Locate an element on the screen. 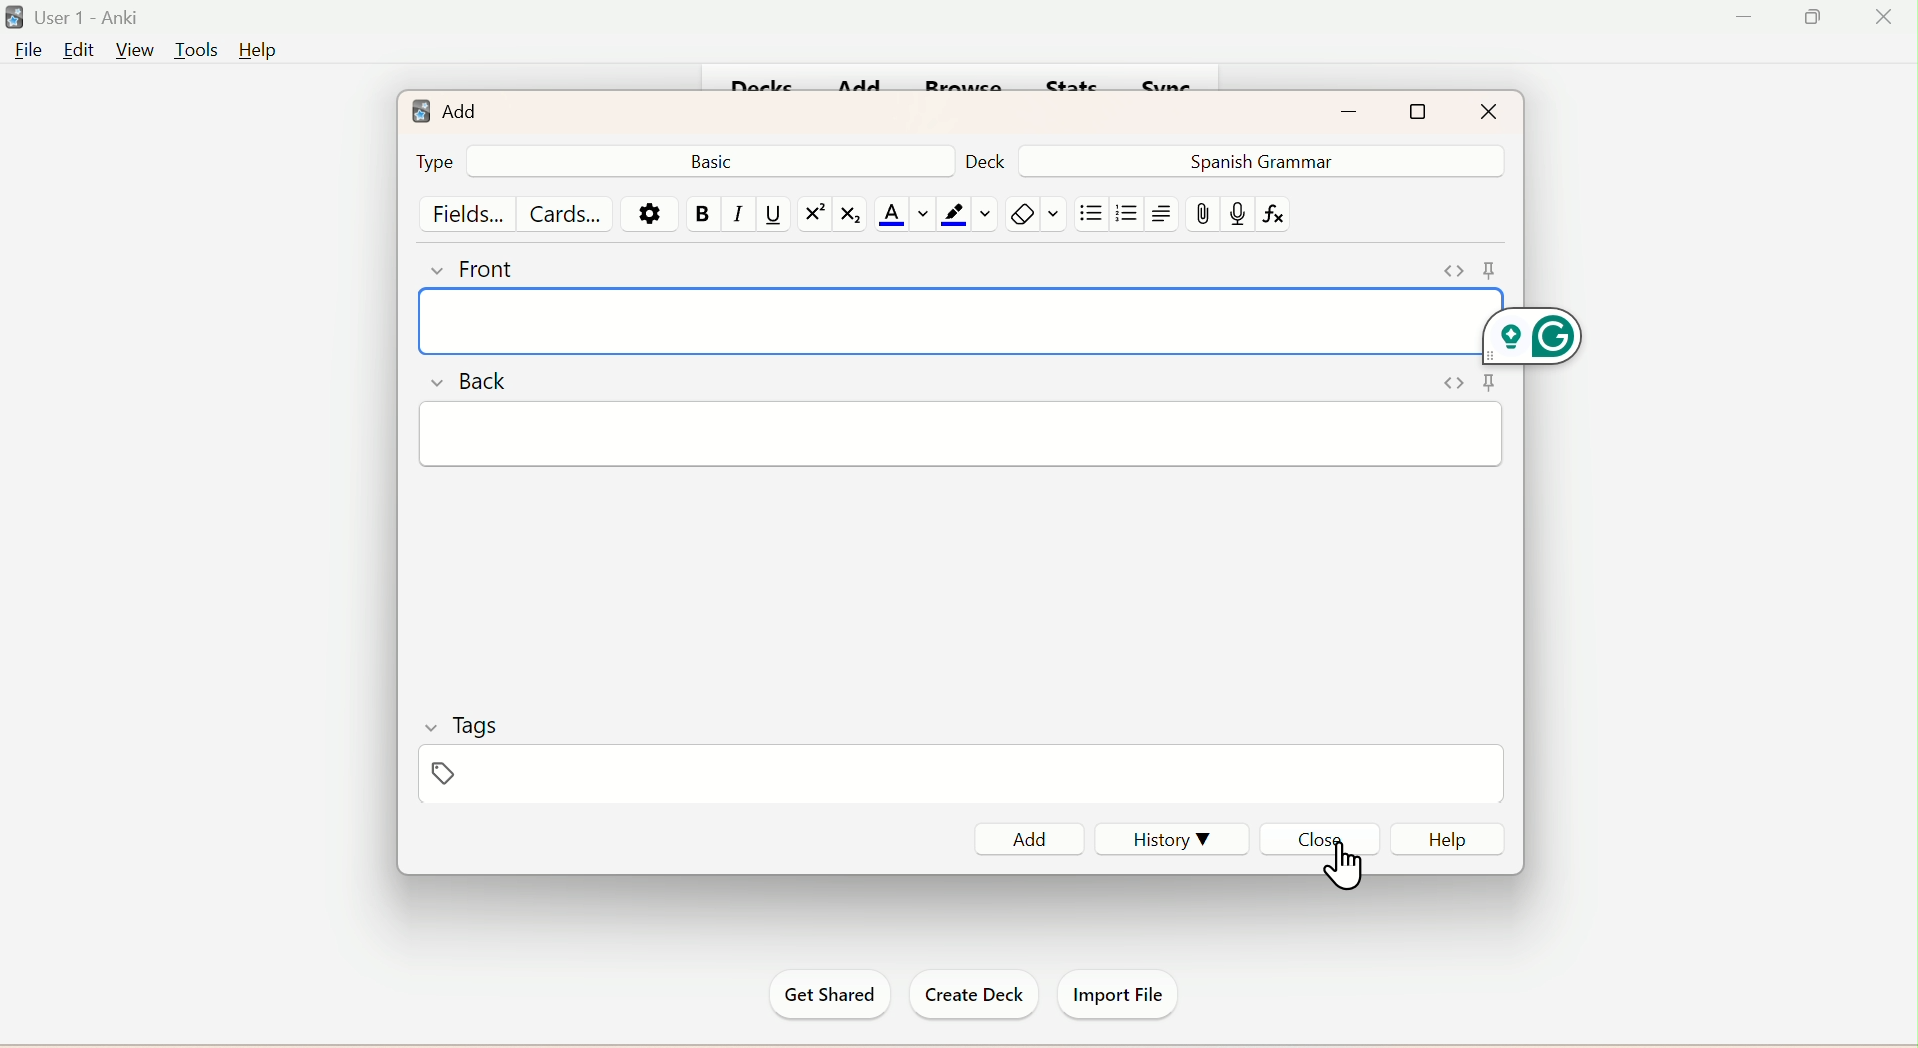  Basic is located at coordinates (716, 160).